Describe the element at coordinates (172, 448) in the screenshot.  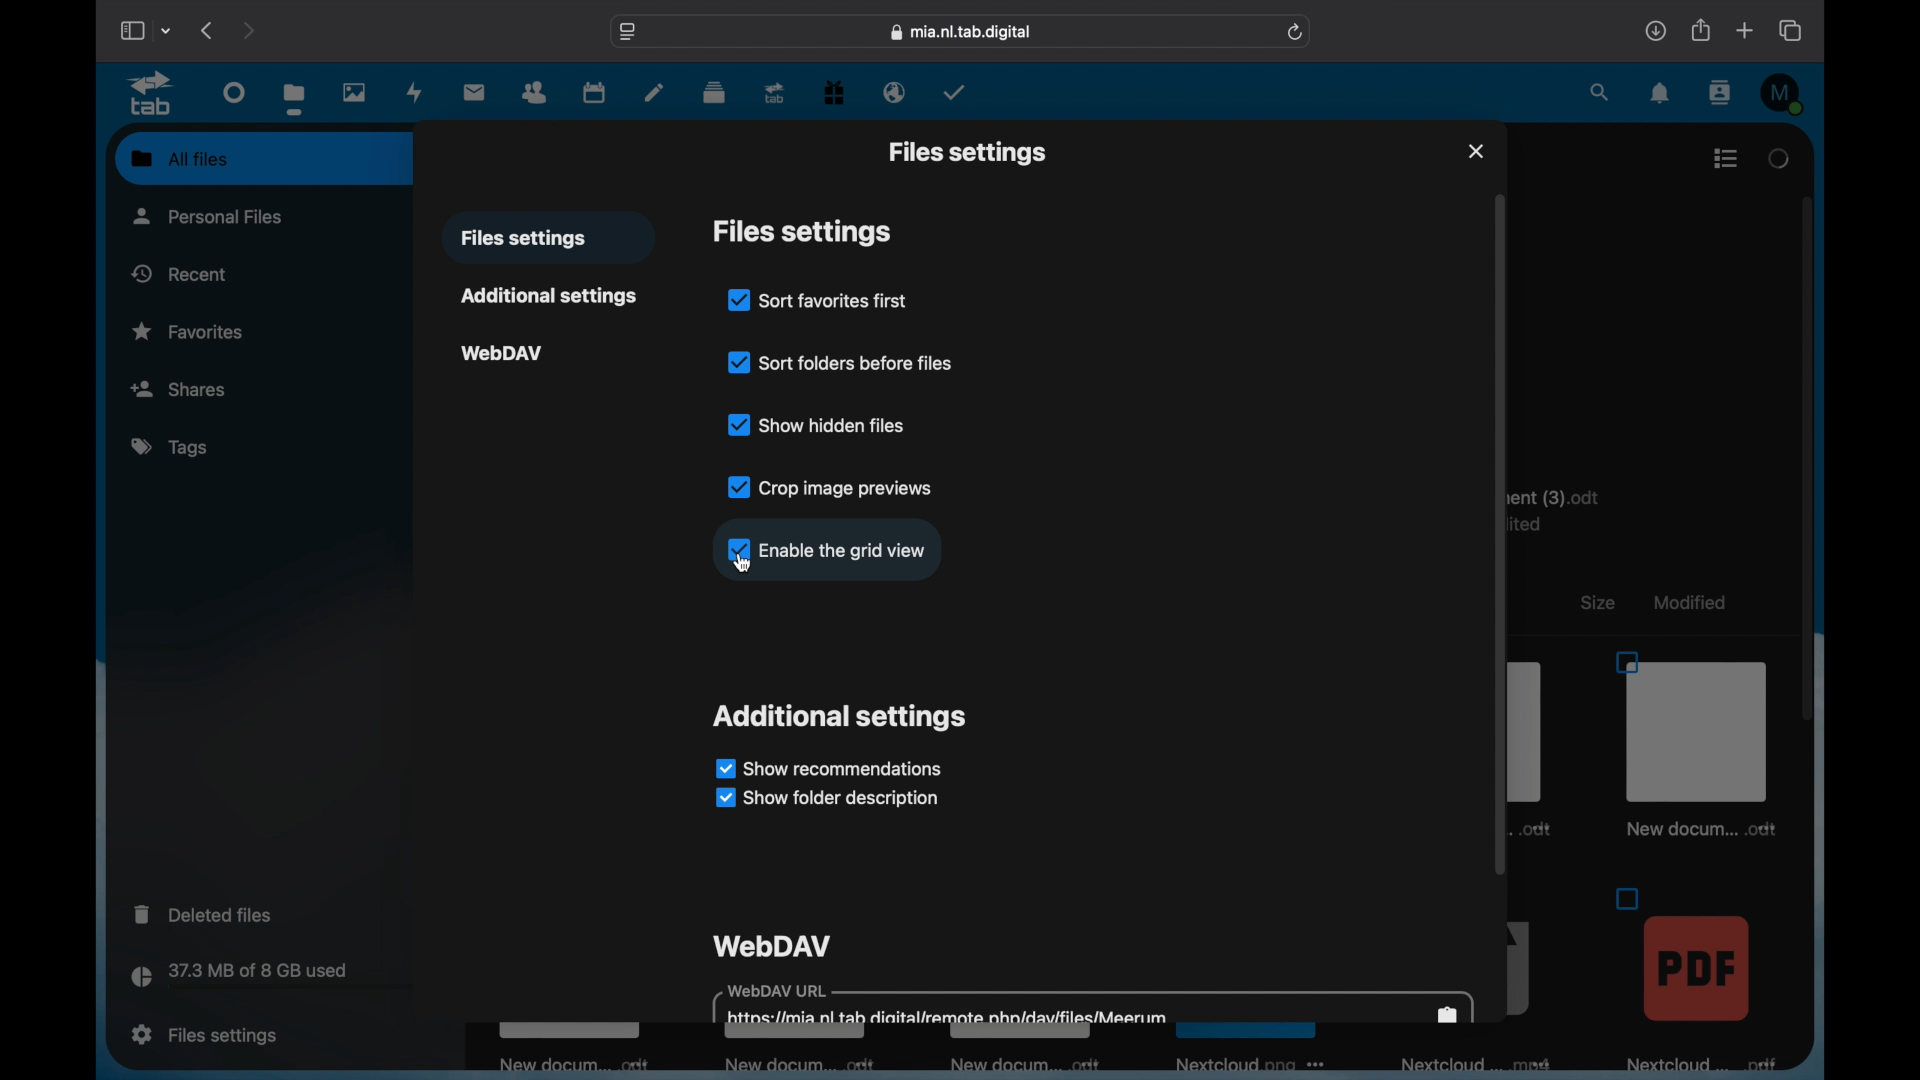
I see `tags` at that location.